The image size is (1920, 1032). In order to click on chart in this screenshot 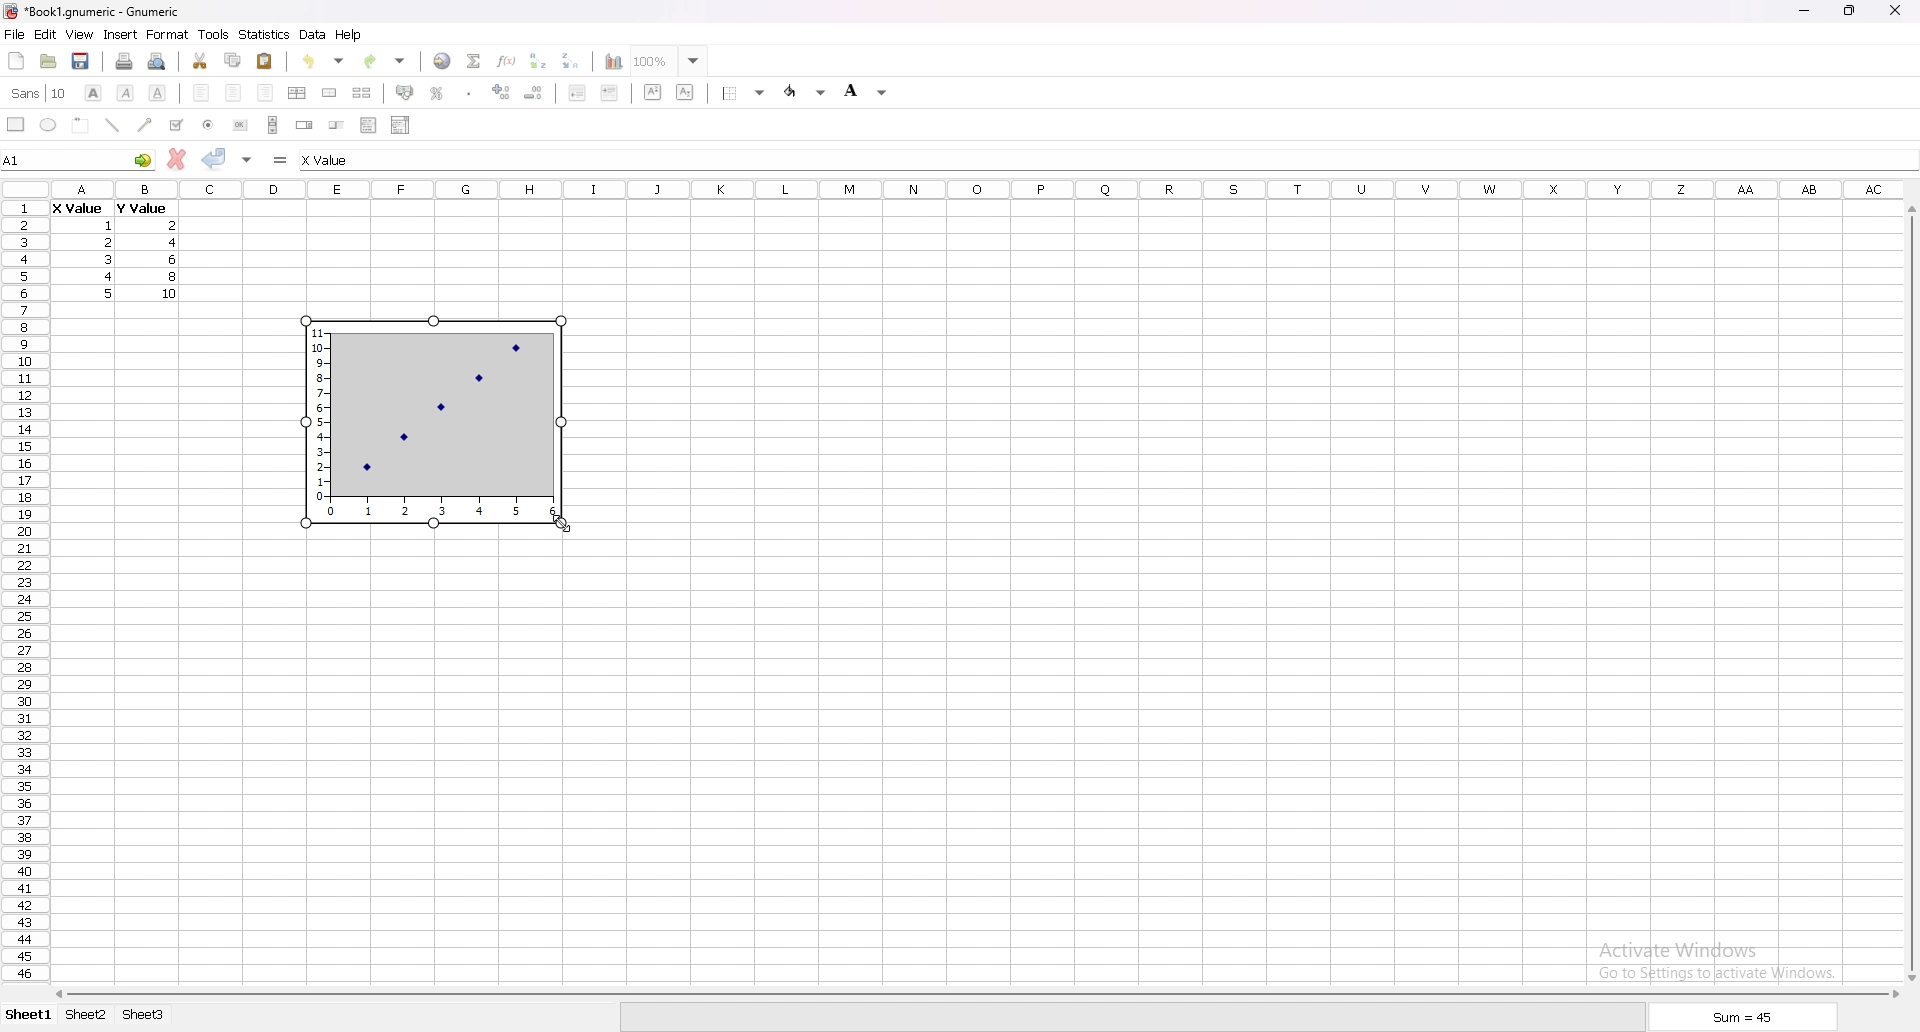, I will do `click(608, 62)`.